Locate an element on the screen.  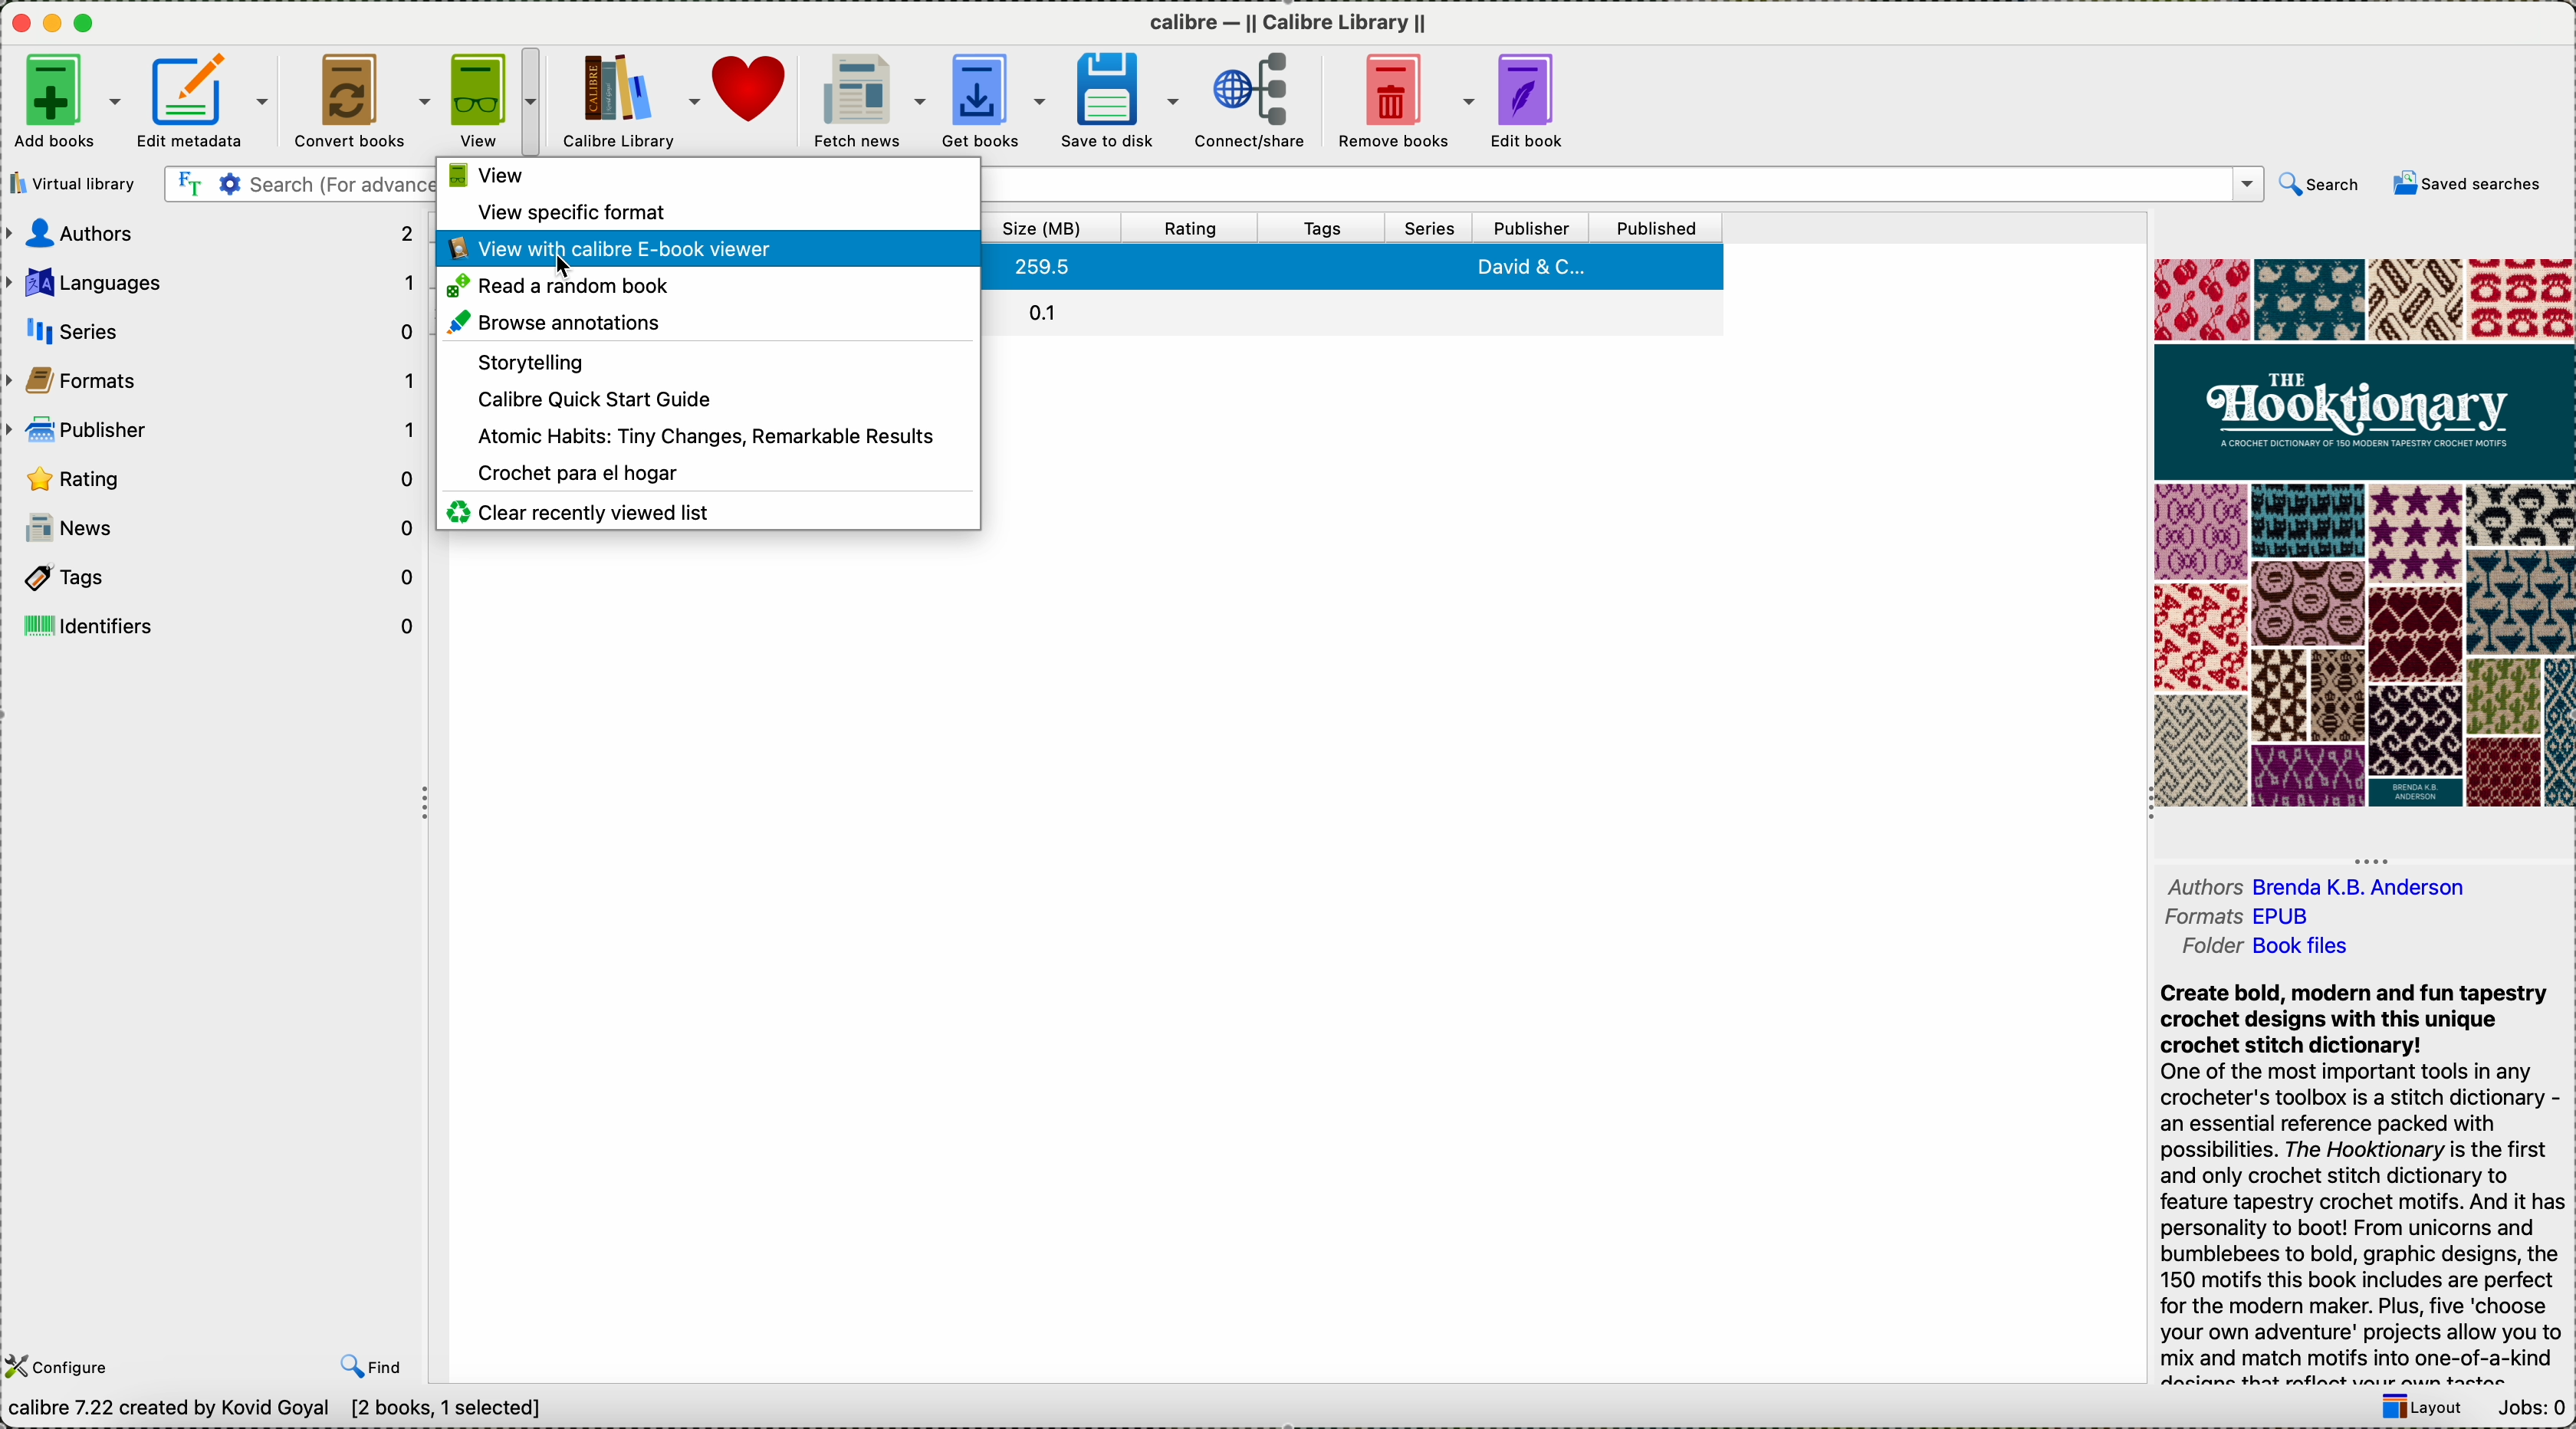
search is located at coordinates (2321, 184).